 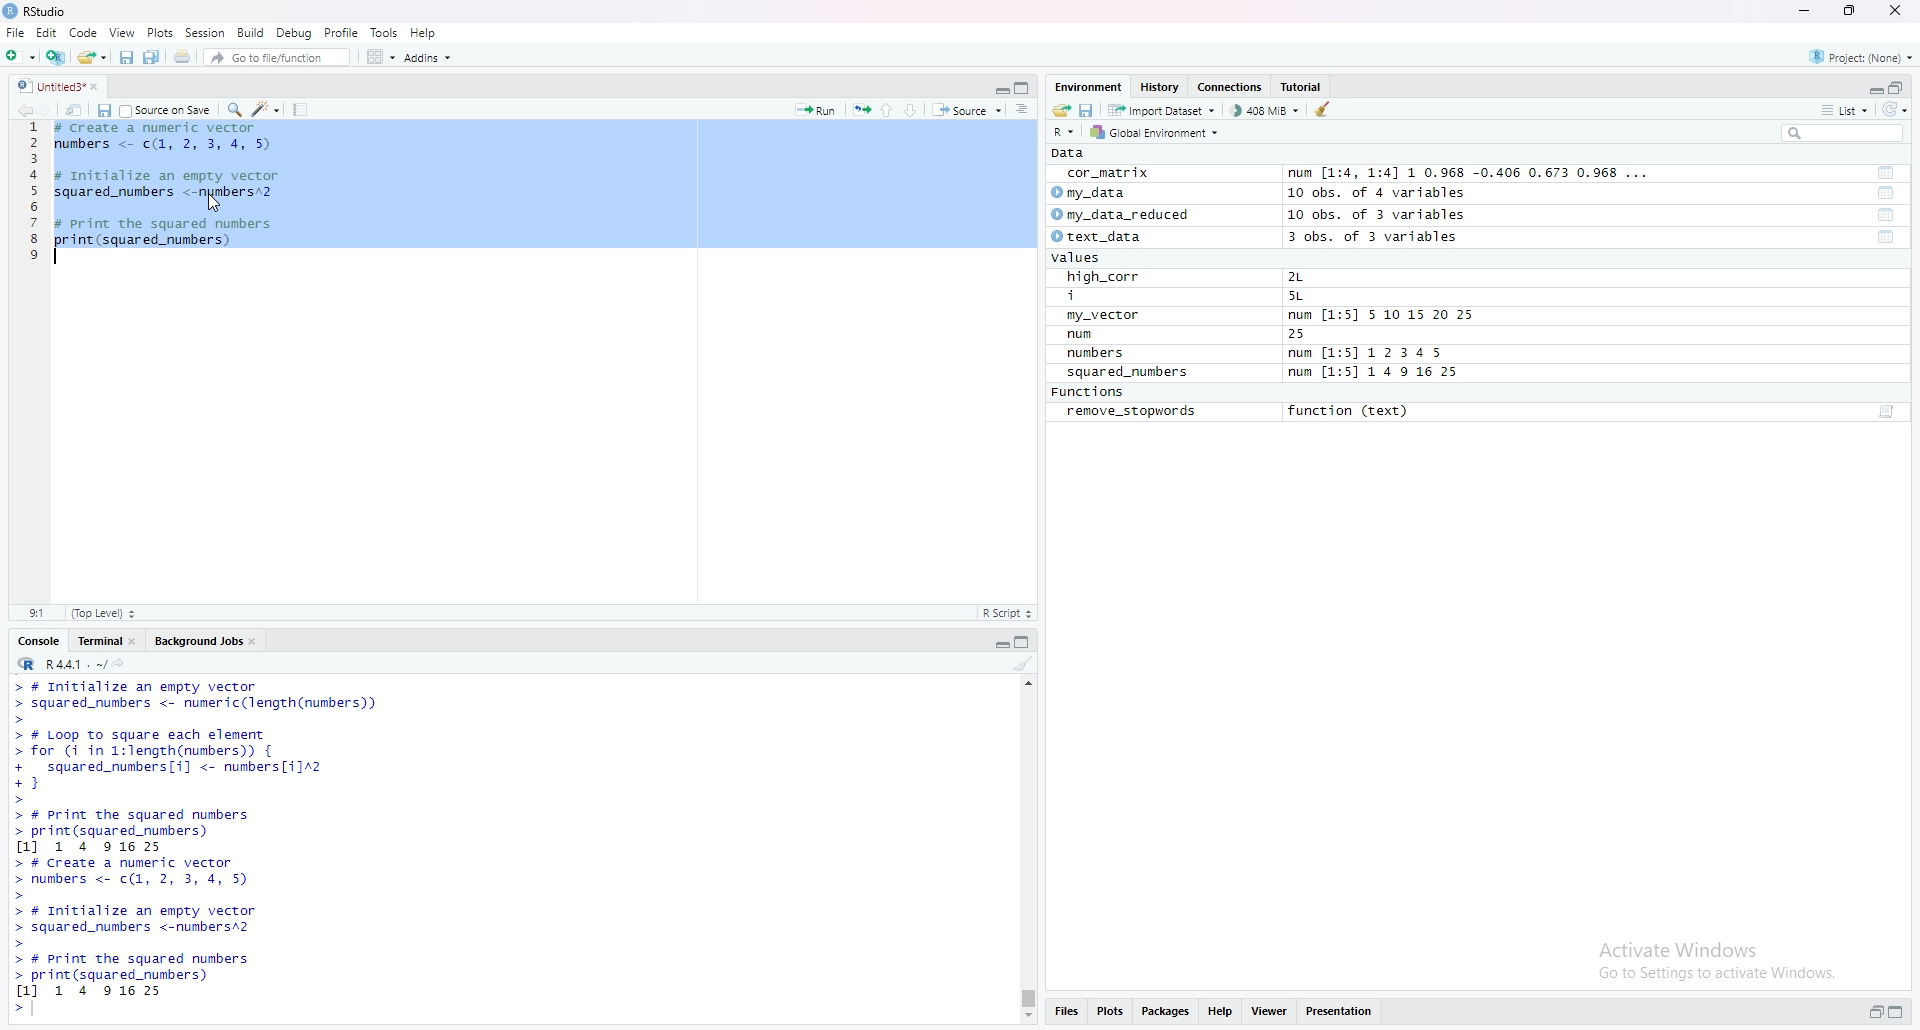 What do you see at coordinates (816, 108) in the screenshot?
I see `Run` at bounding box center [816, 108].